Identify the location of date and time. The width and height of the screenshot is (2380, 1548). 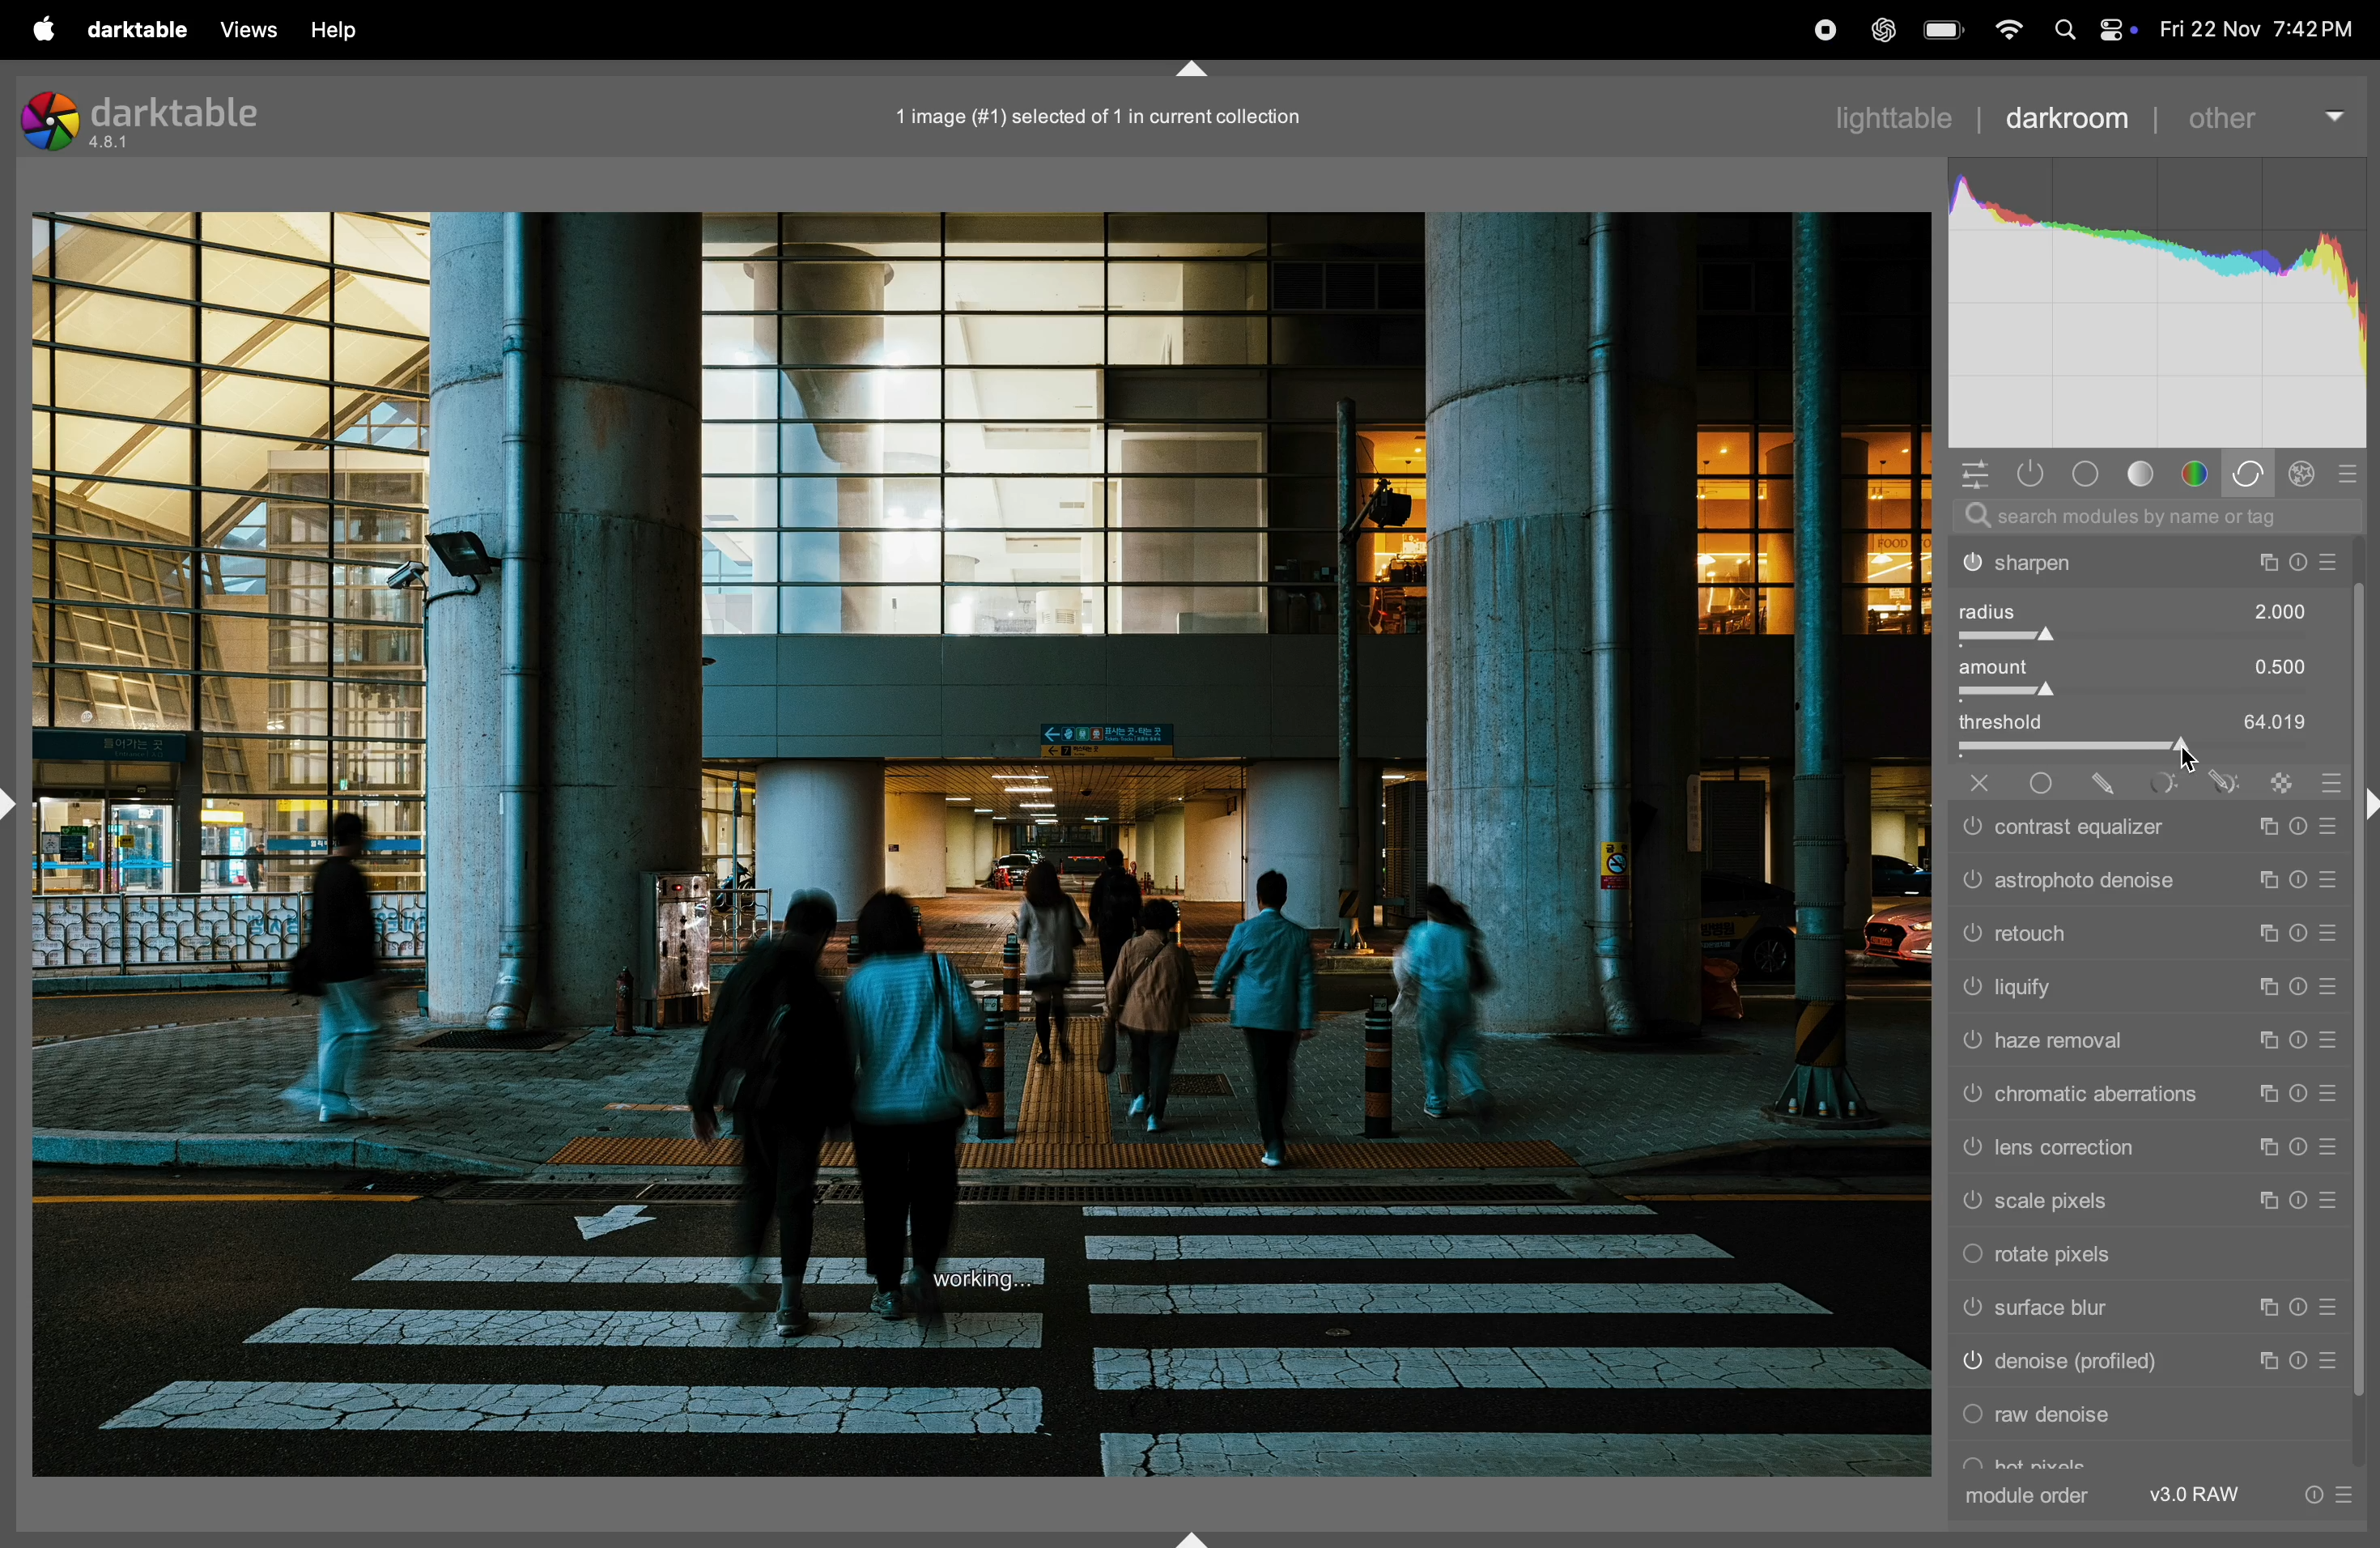
(2259, 25).